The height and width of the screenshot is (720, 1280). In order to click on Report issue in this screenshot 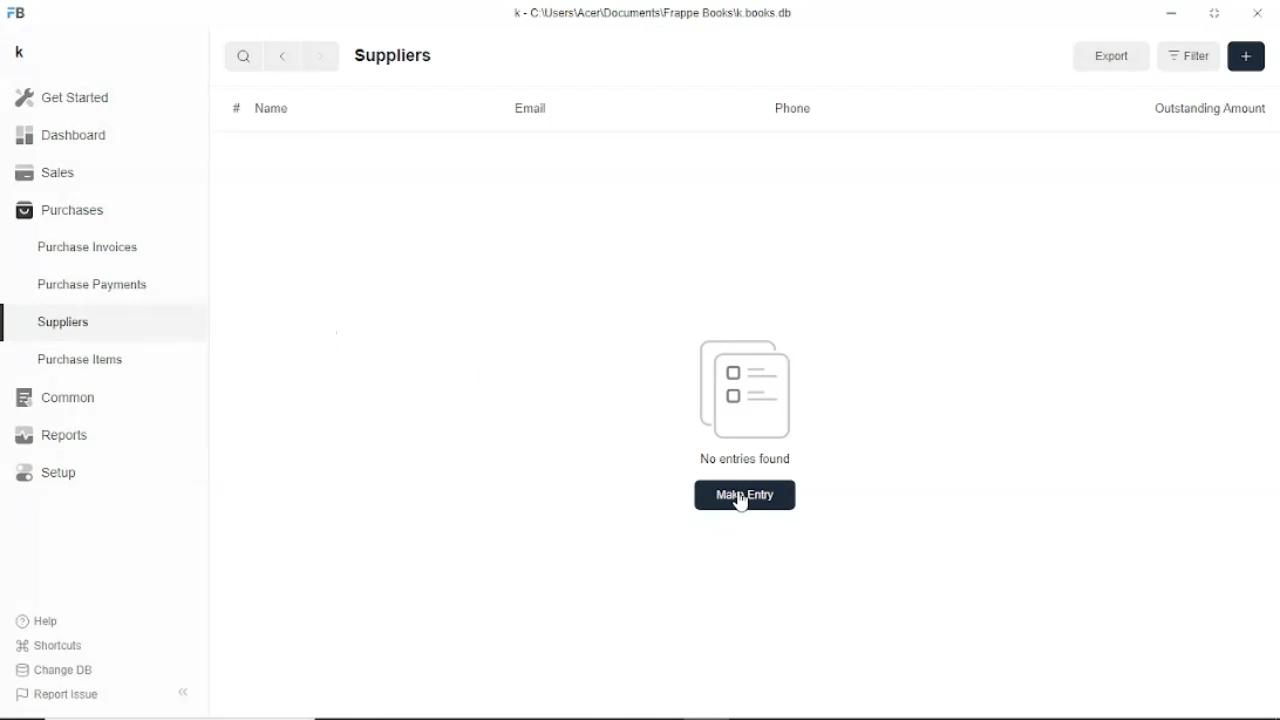, I will do `click(56, 696)`.